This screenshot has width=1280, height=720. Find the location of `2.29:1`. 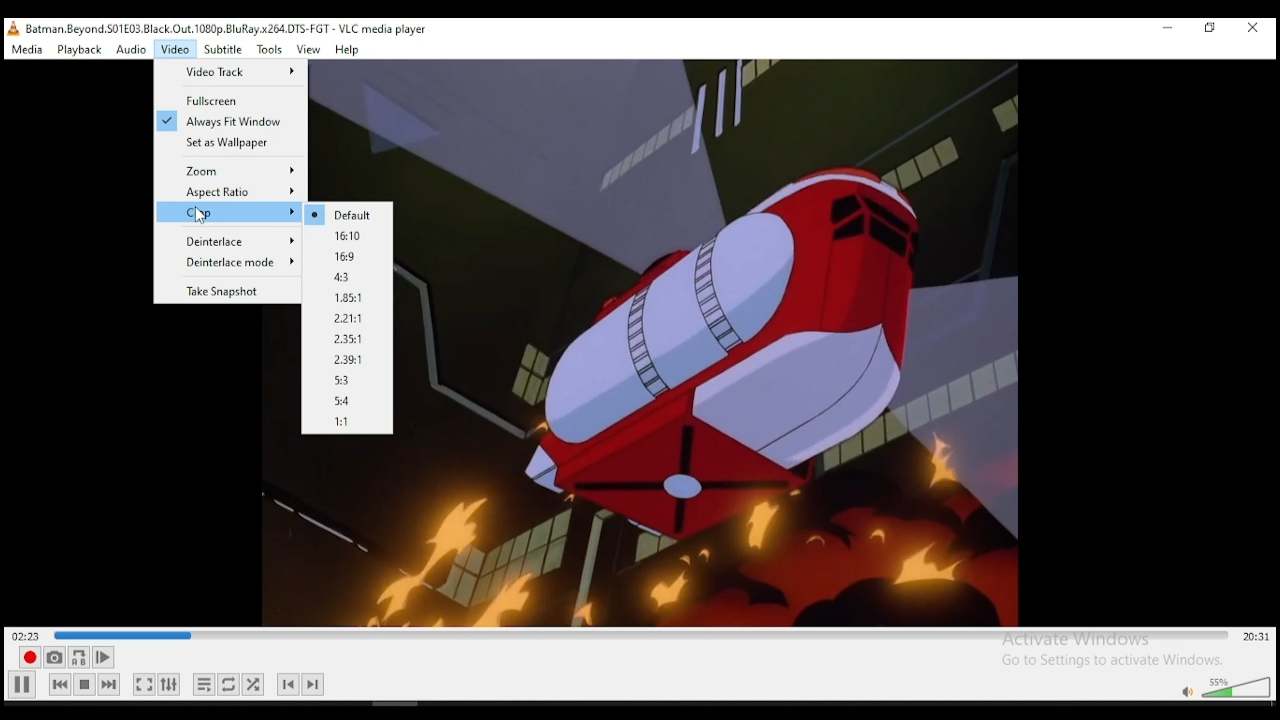

2.29:1 is located at coordinates (347, 359).